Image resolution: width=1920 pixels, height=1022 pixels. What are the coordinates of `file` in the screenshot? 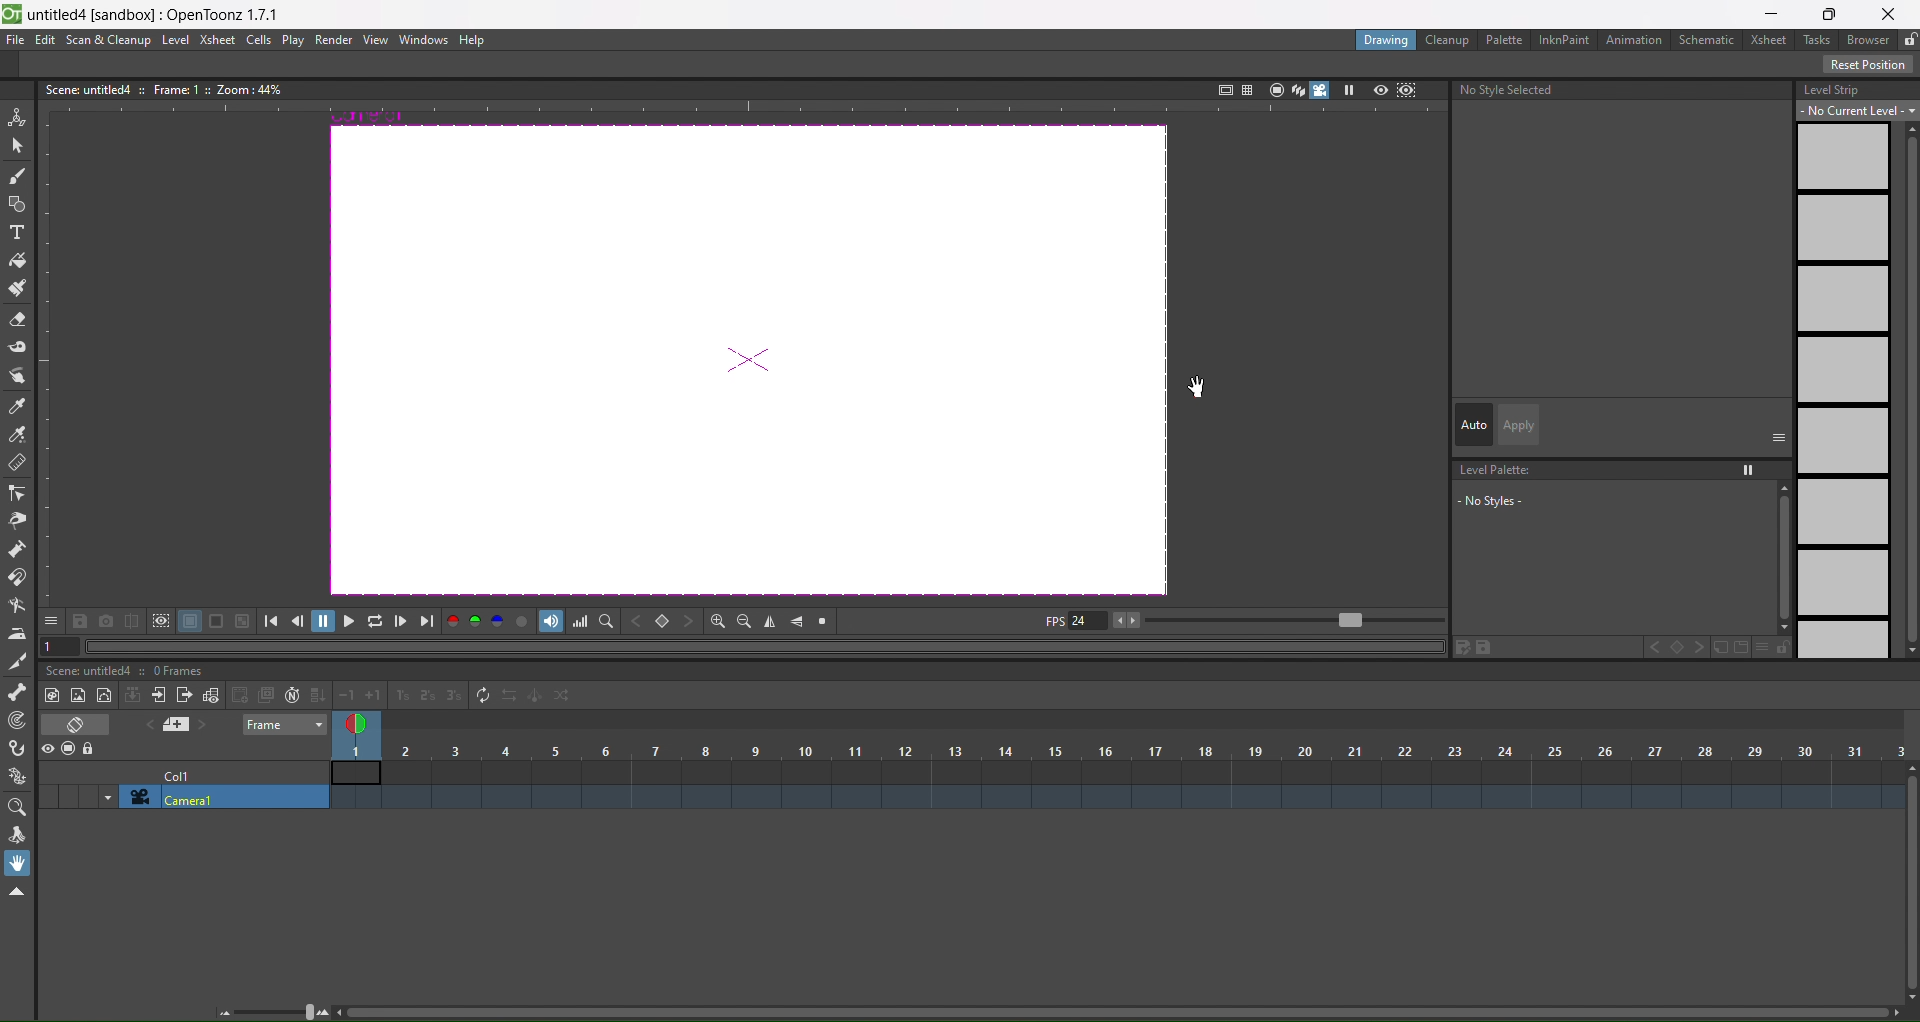 It's located at (16, 40).